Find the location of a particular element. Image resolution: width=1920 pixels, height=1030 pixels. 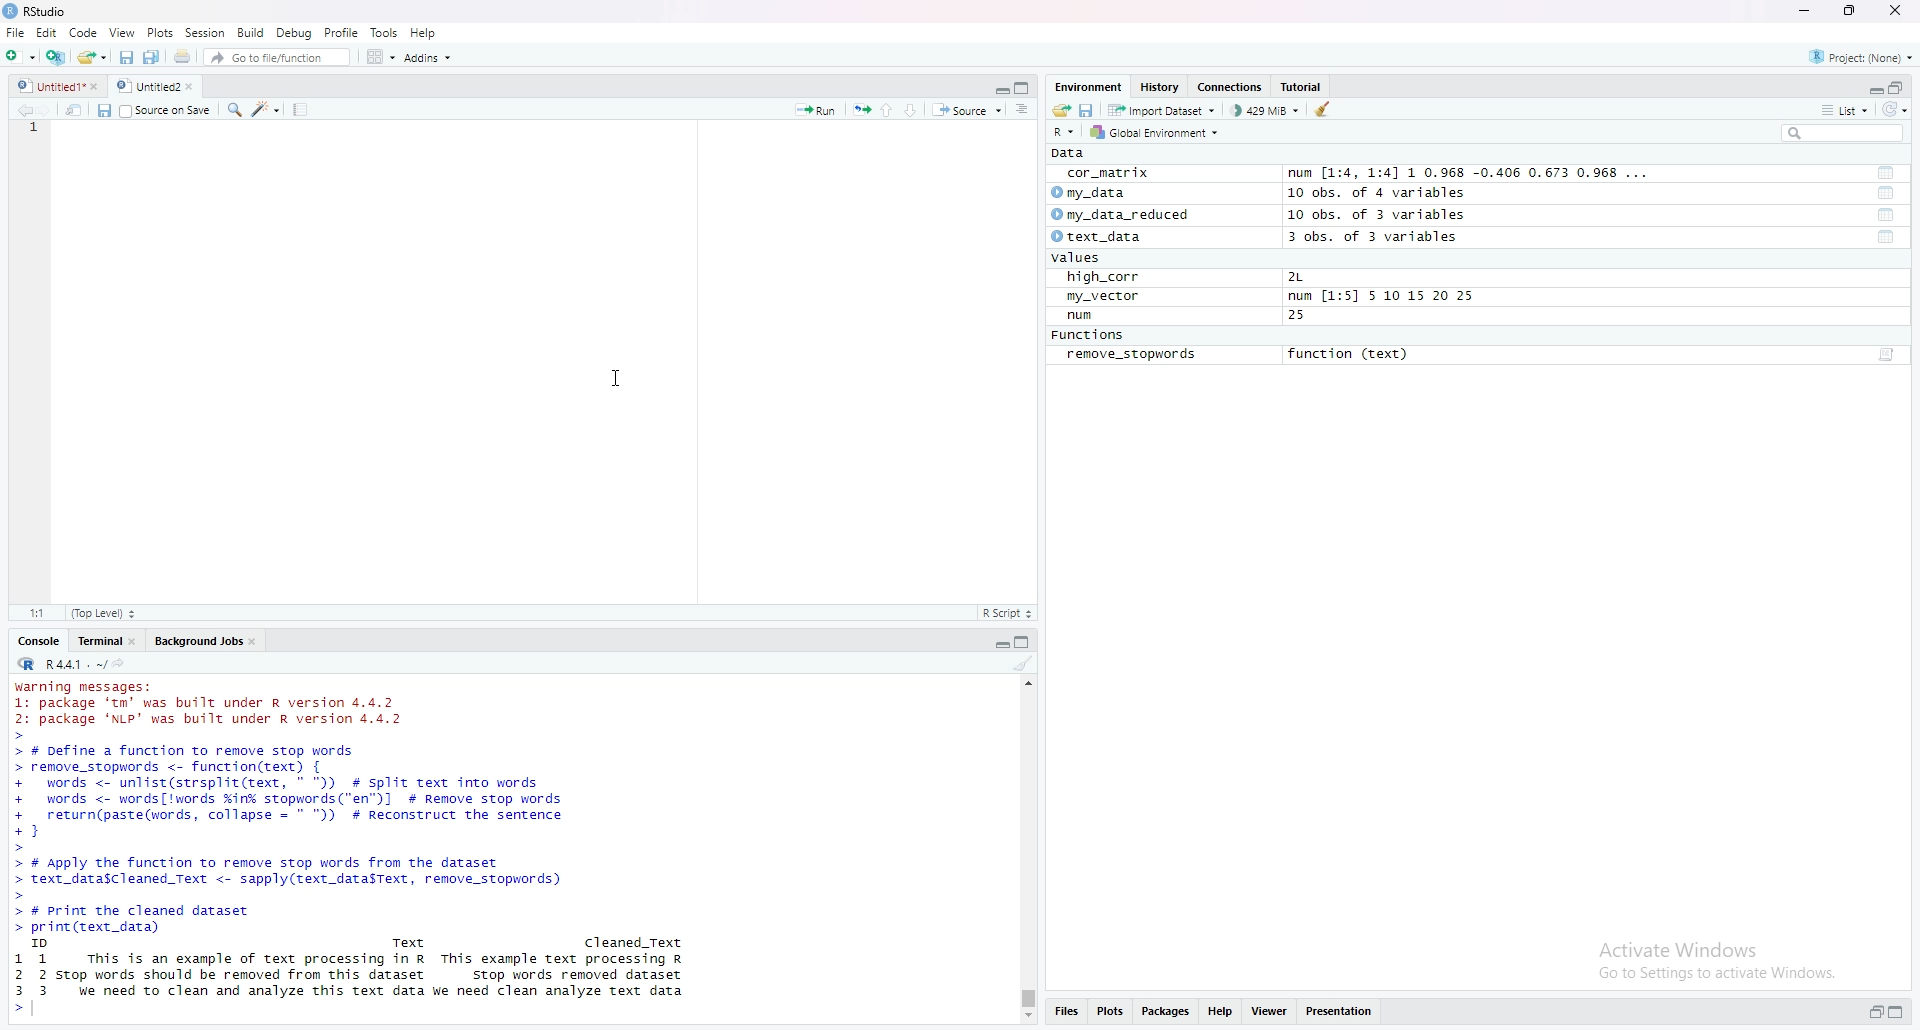

Source on Save is located at coordinates (168, 110).